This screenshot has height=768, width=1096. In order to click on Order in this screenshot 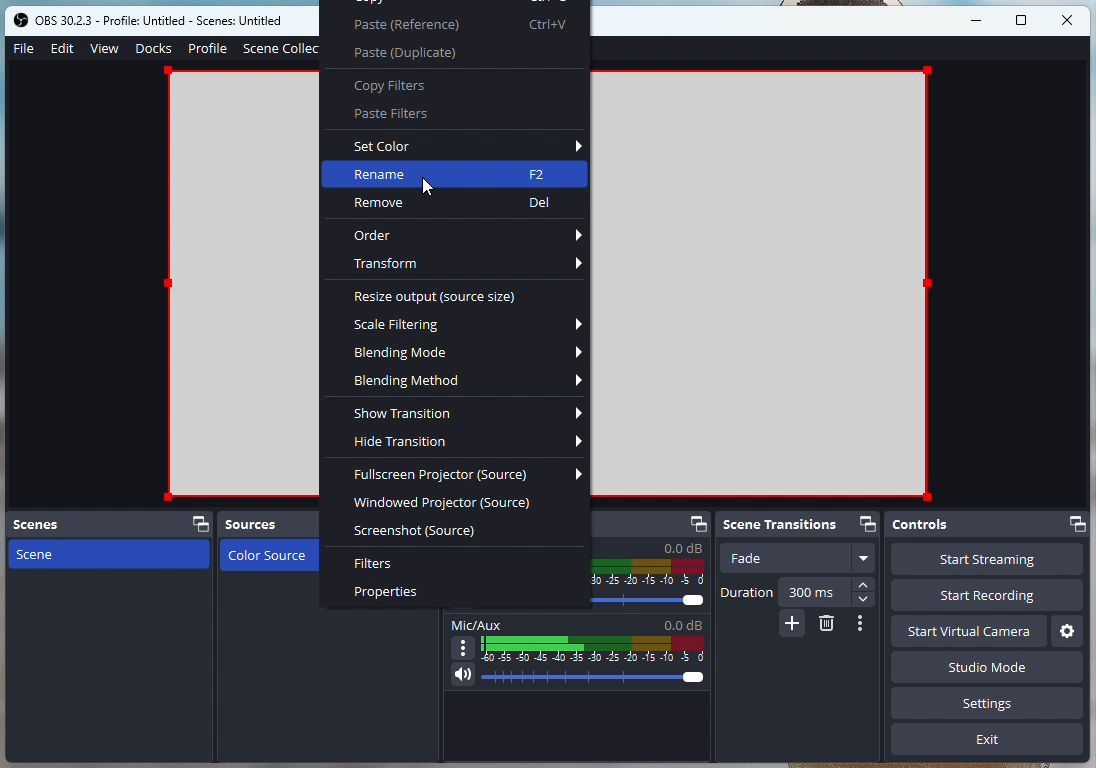, I will do `click(468, 236)`.